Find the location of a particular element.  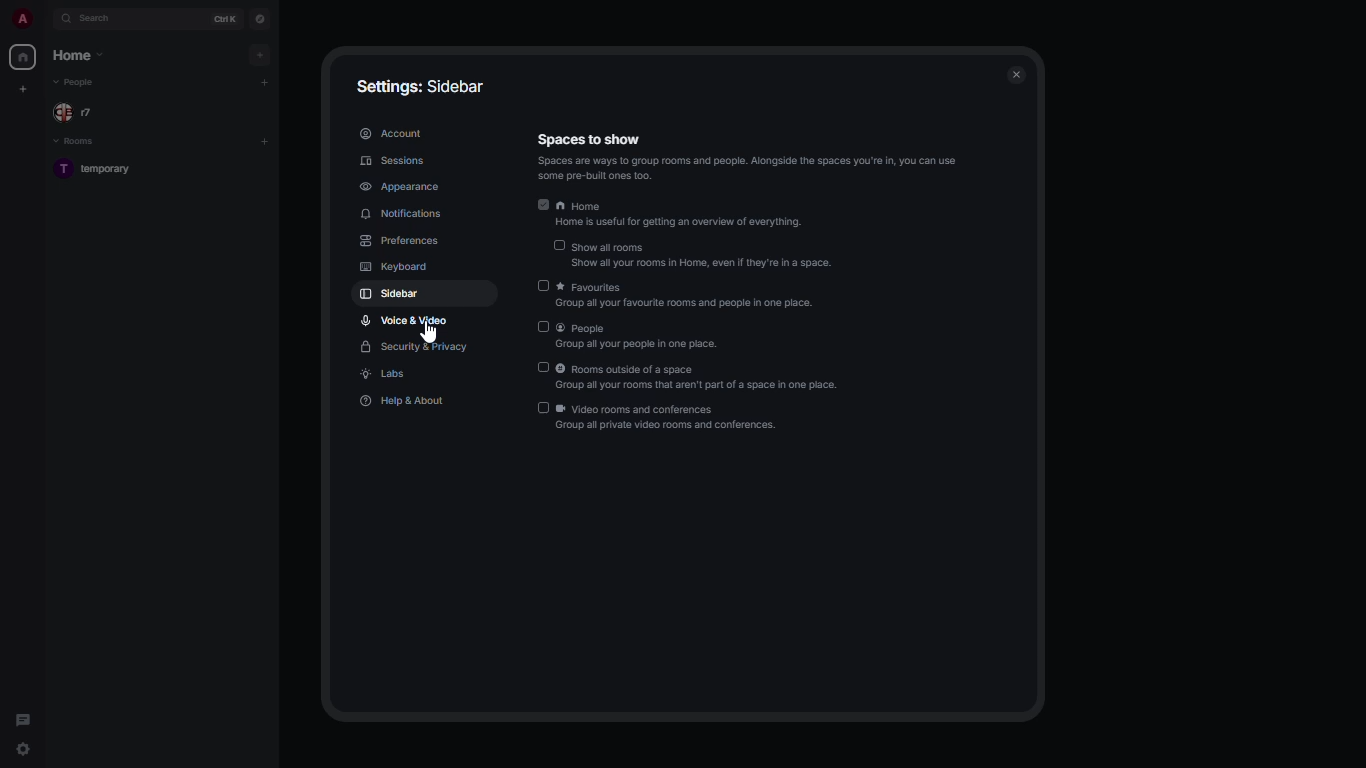

security & privacy is located at coordinates (413, 348).